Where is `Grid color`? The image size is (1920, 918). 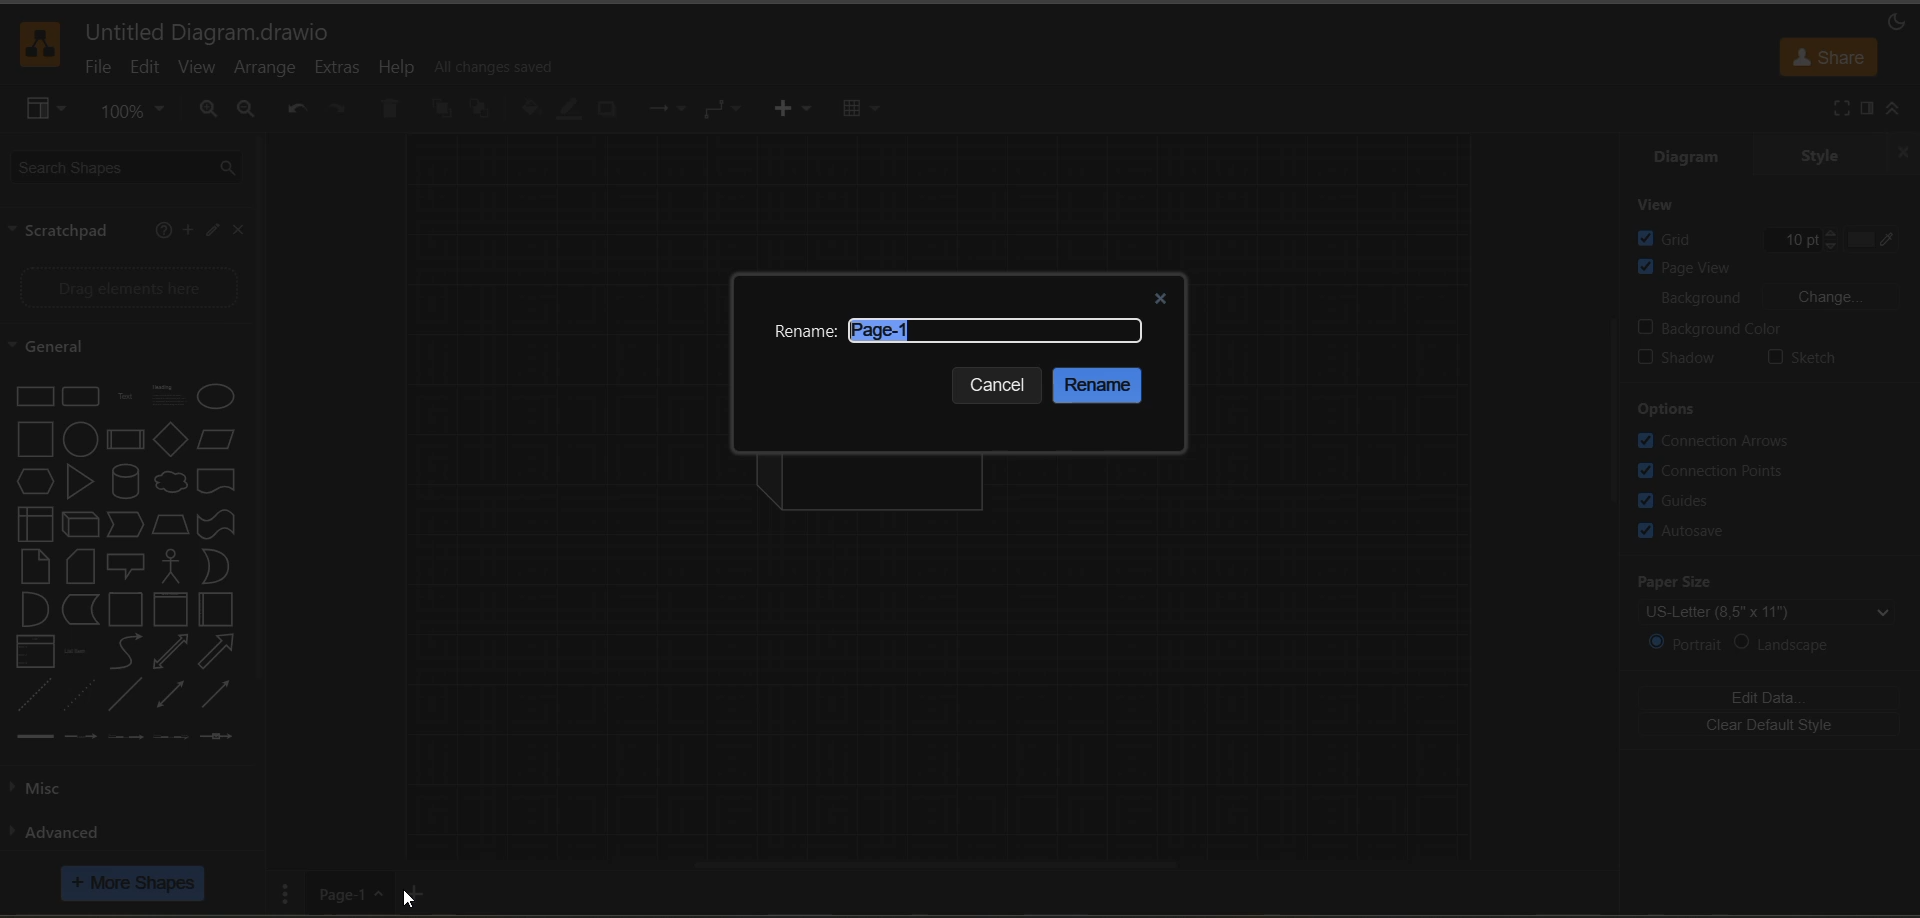 Grid color is located at coordinates (1858, 233).